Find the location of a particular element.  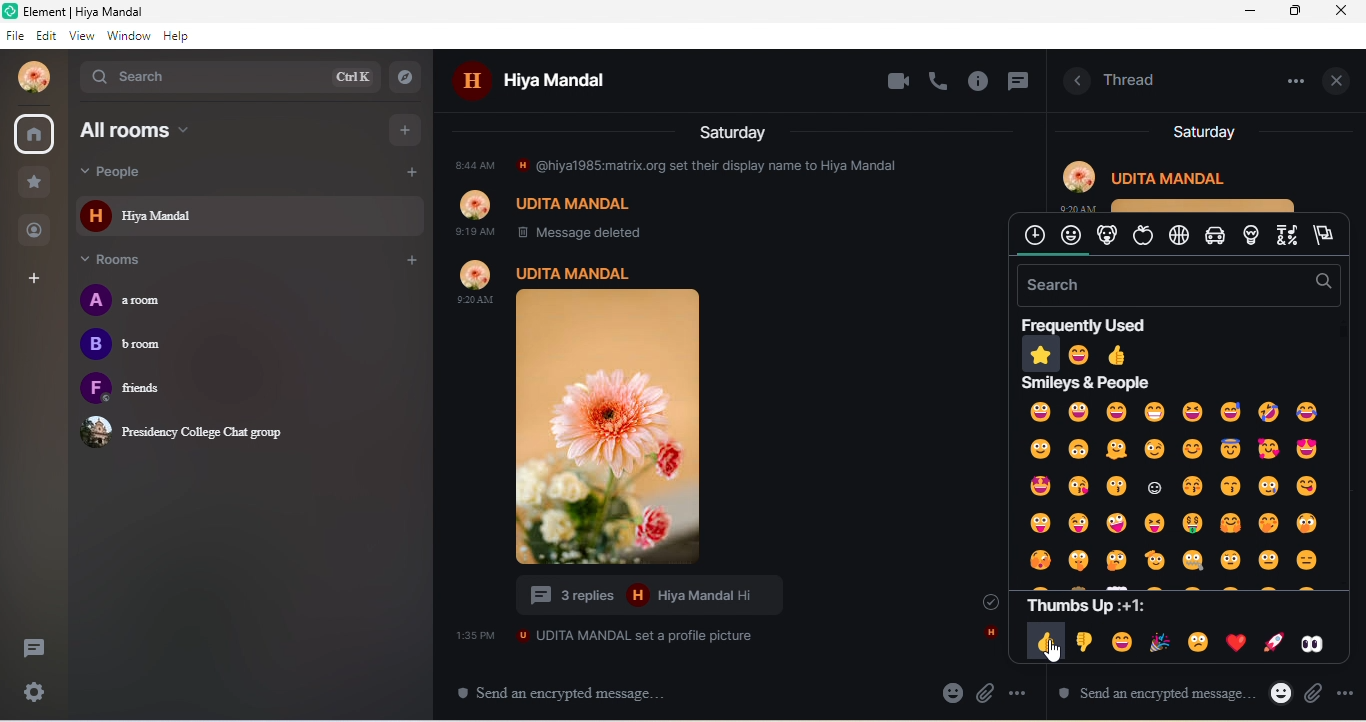

all rooms is located at coordinates (36, 135).